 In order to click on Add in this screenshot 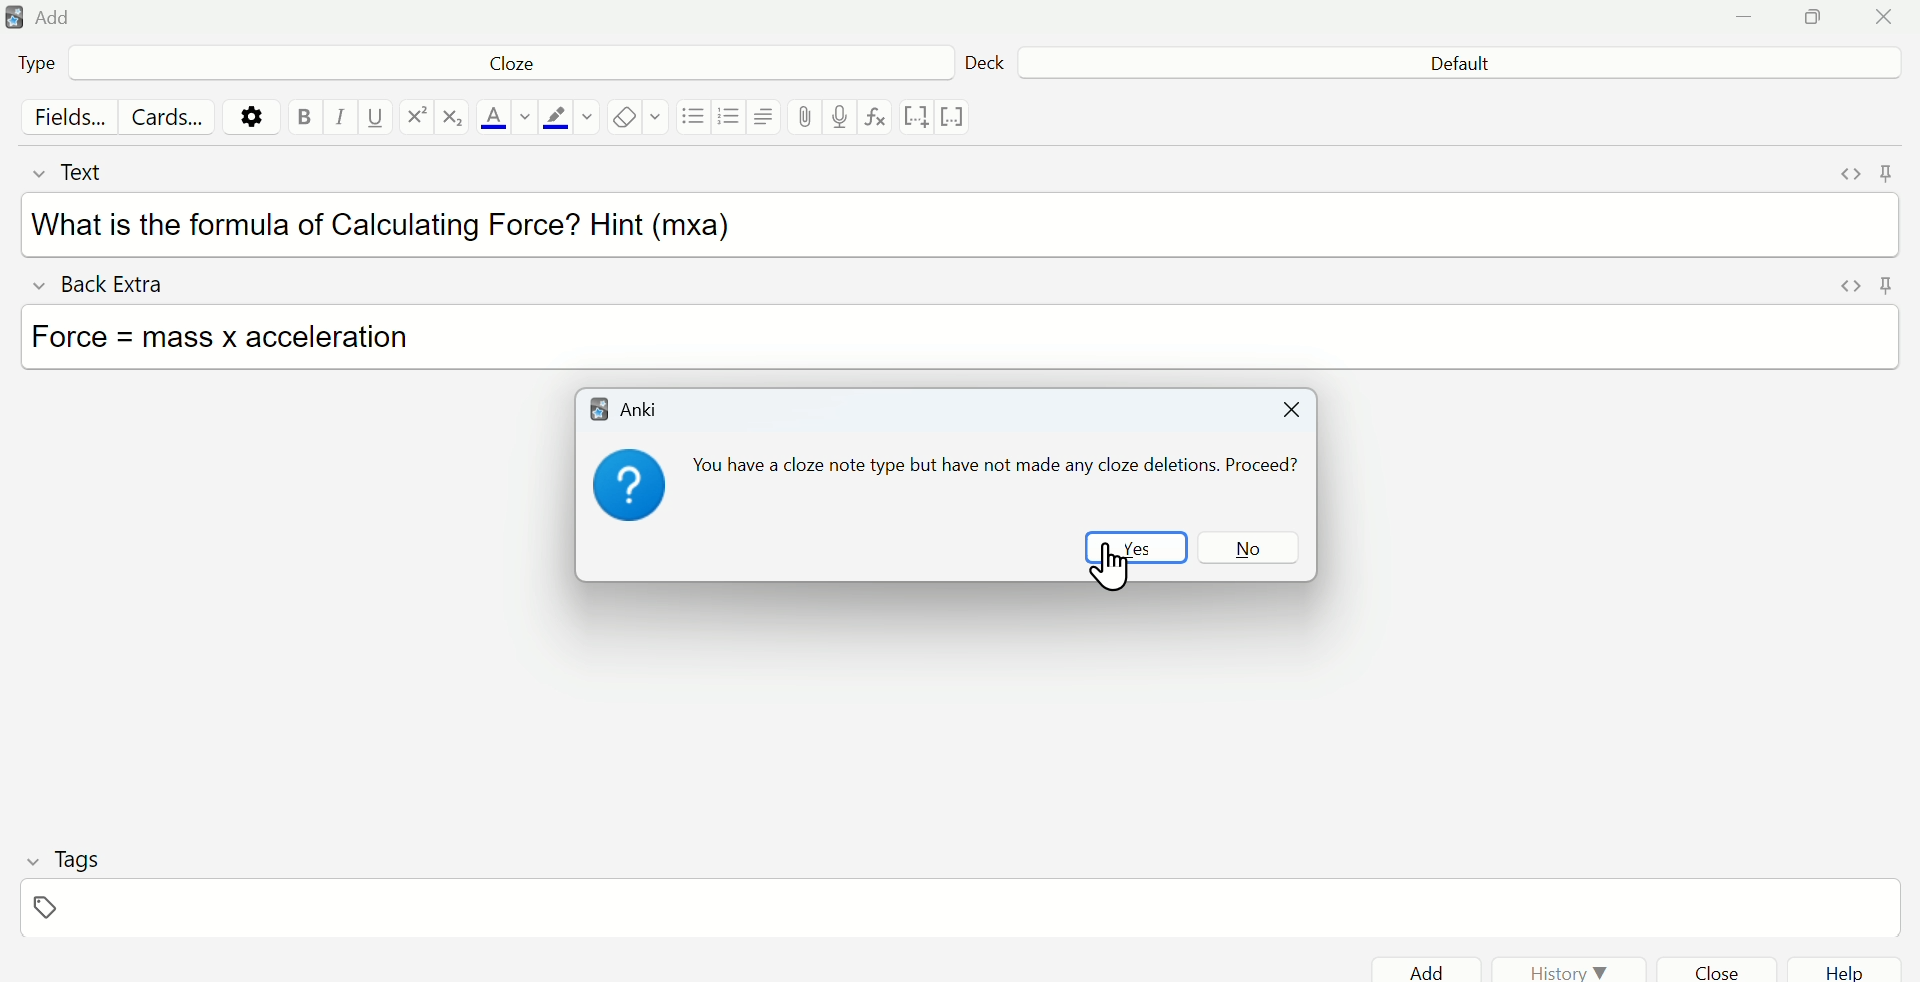, I will do `click(1425, 969)`.